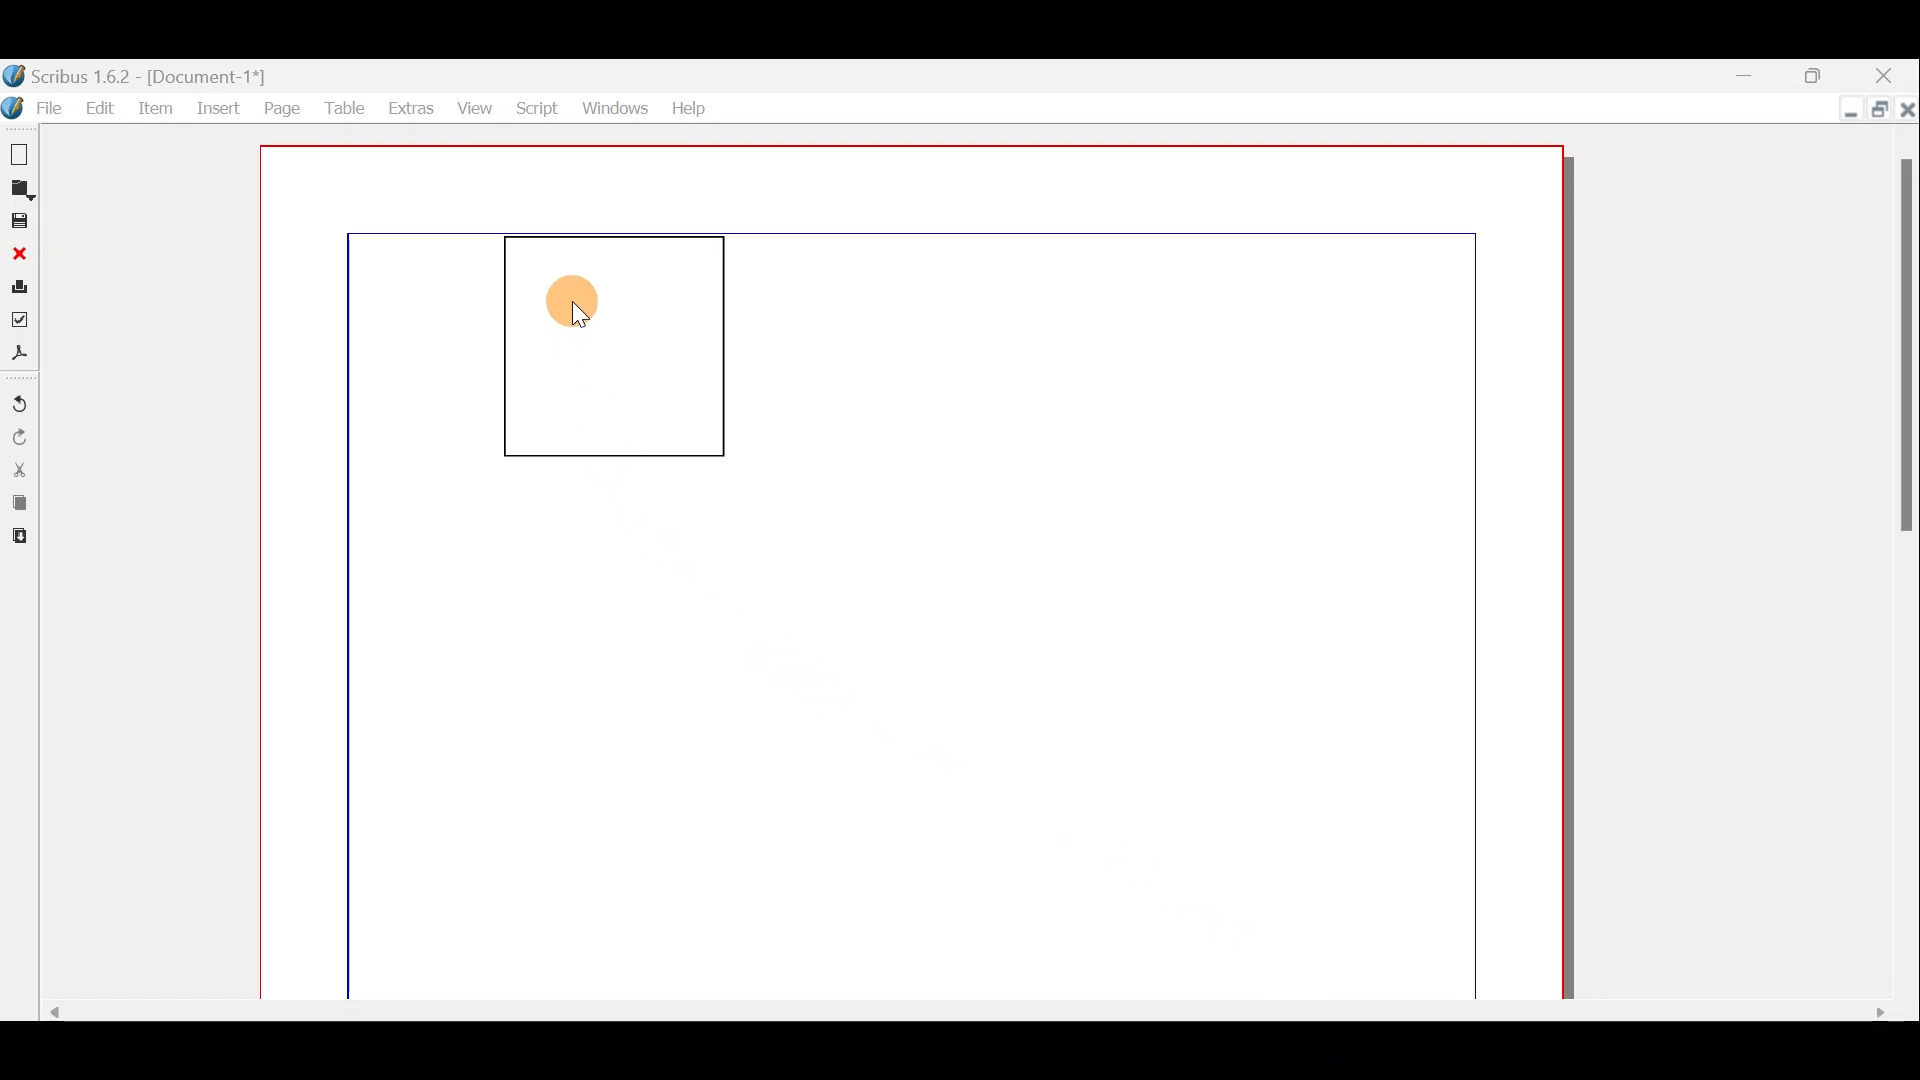  What do you see at coordinates (539, 106) in the screenshot?
I see `Script` at bounding box center [539, 106].